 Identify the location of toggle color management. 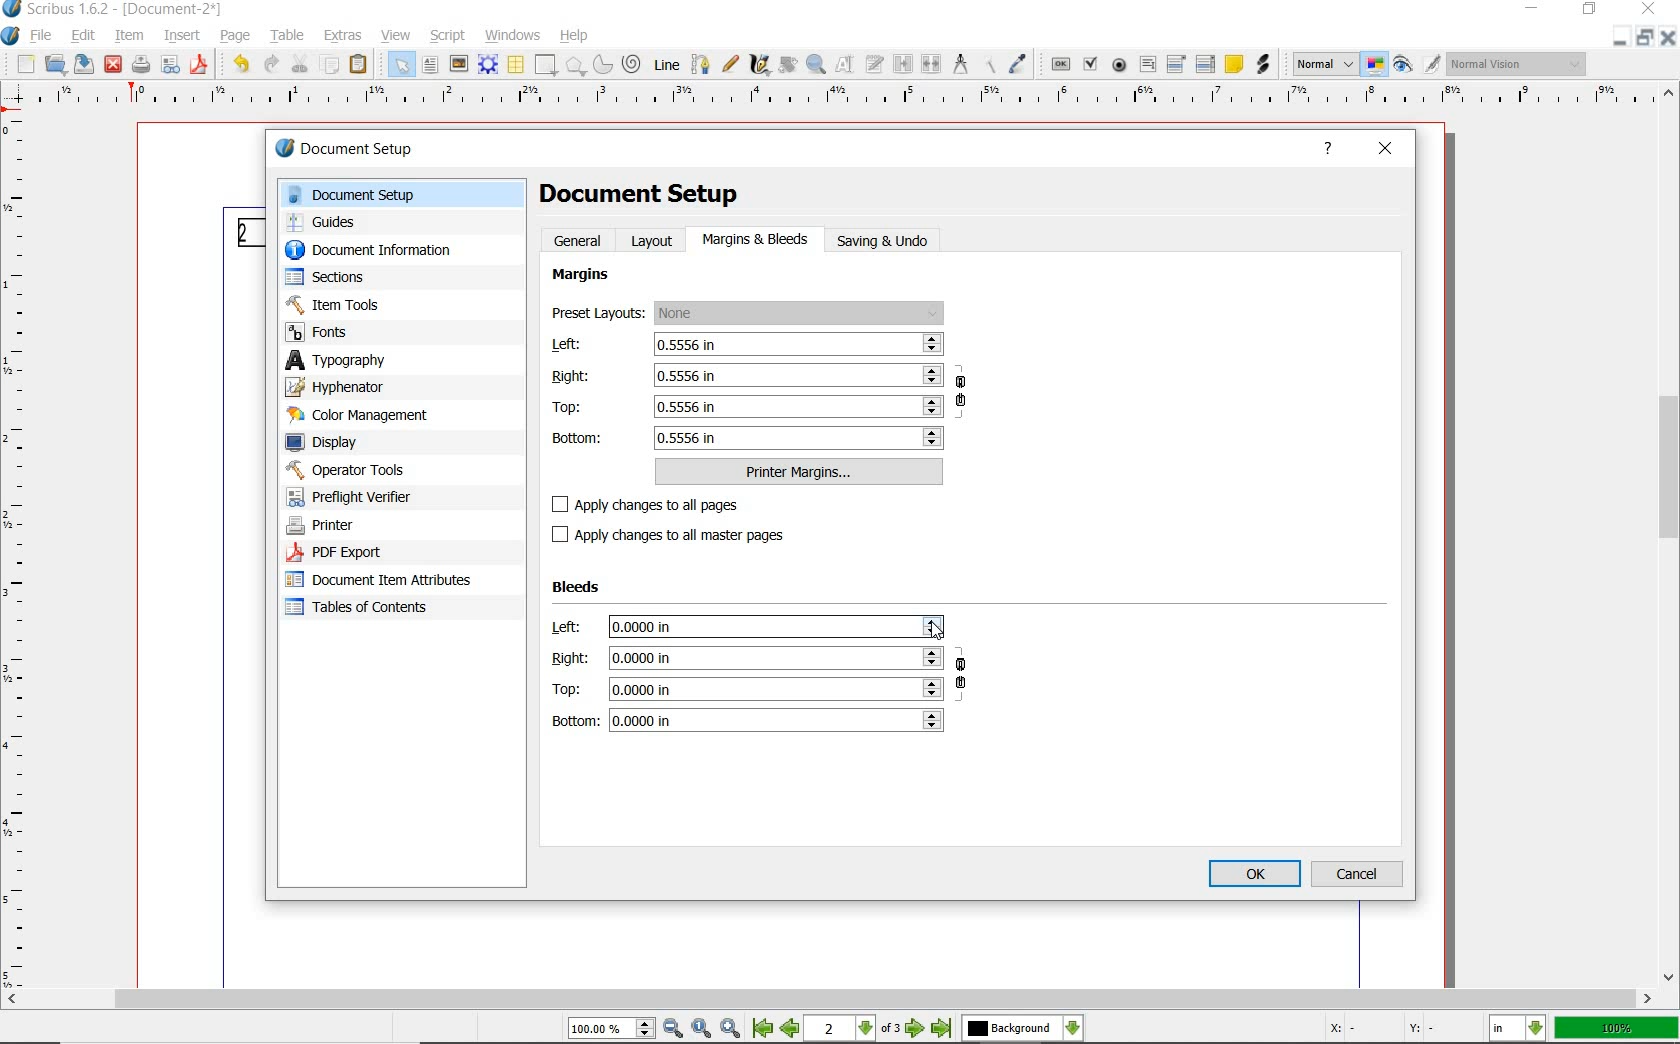
(1376, 67).